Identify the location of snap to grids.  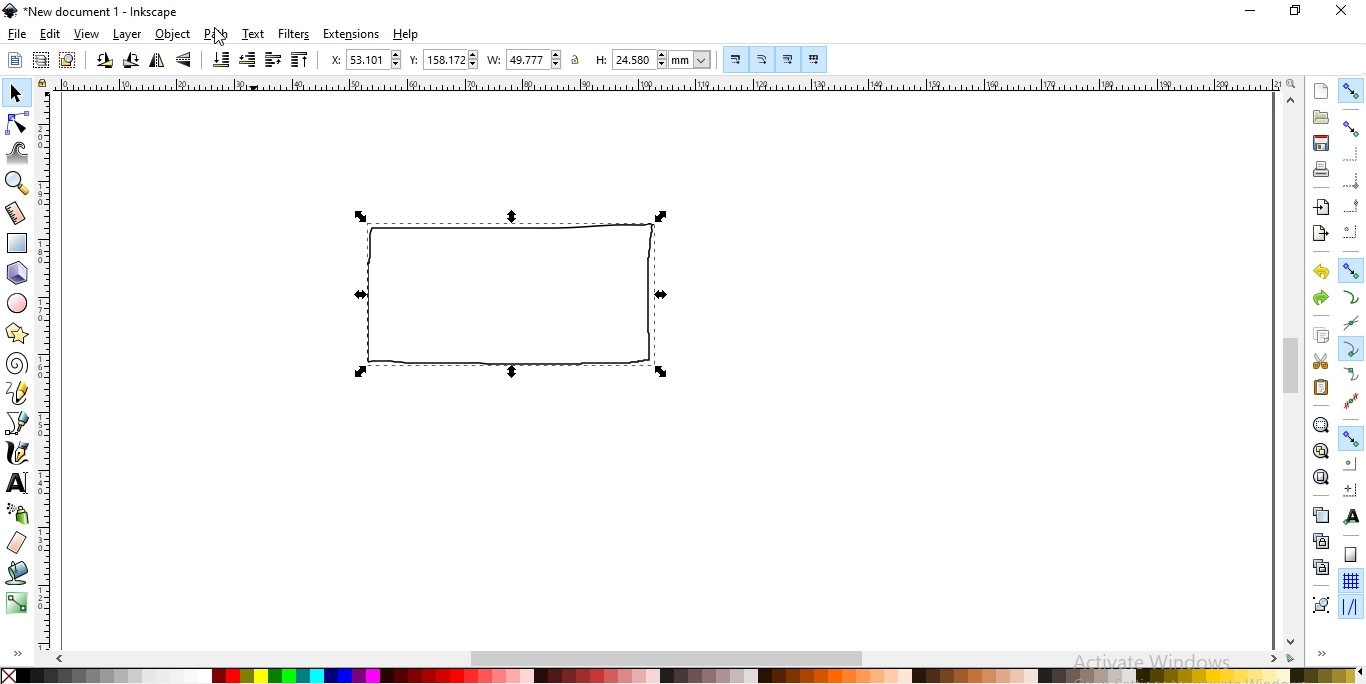
(1351, 580).